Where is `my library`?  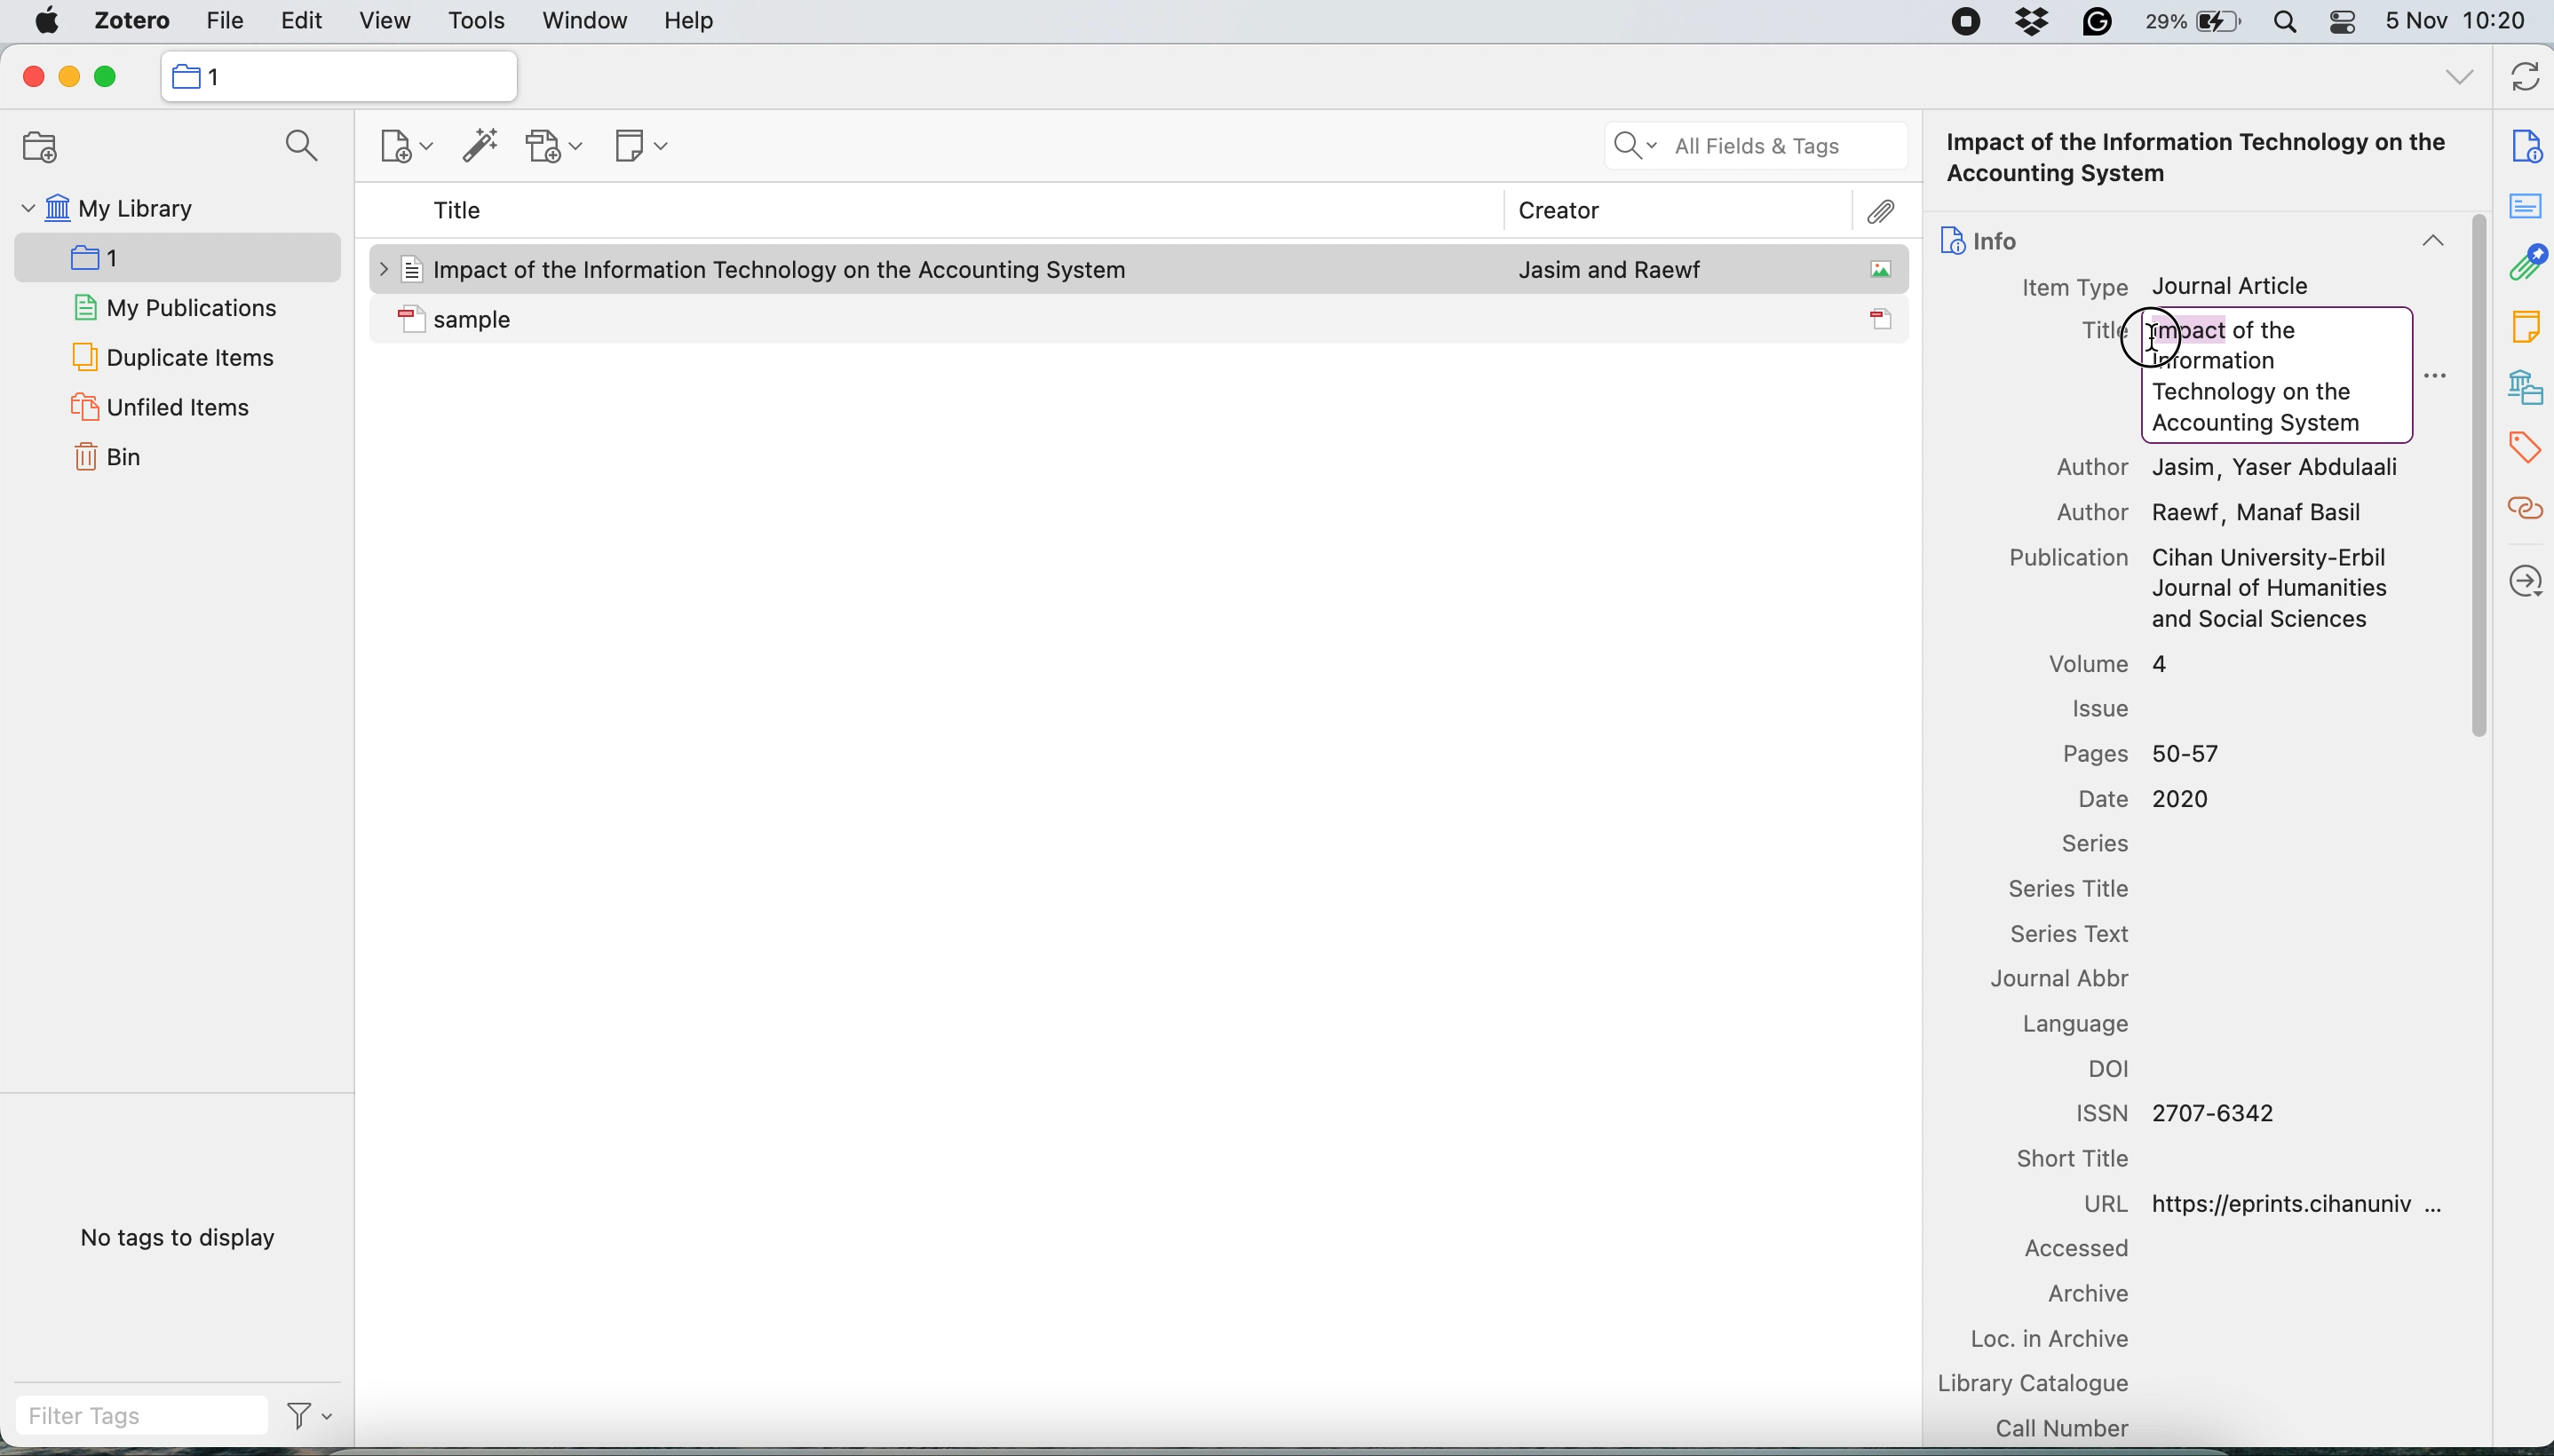 my library is located at coordinates (111, 206).